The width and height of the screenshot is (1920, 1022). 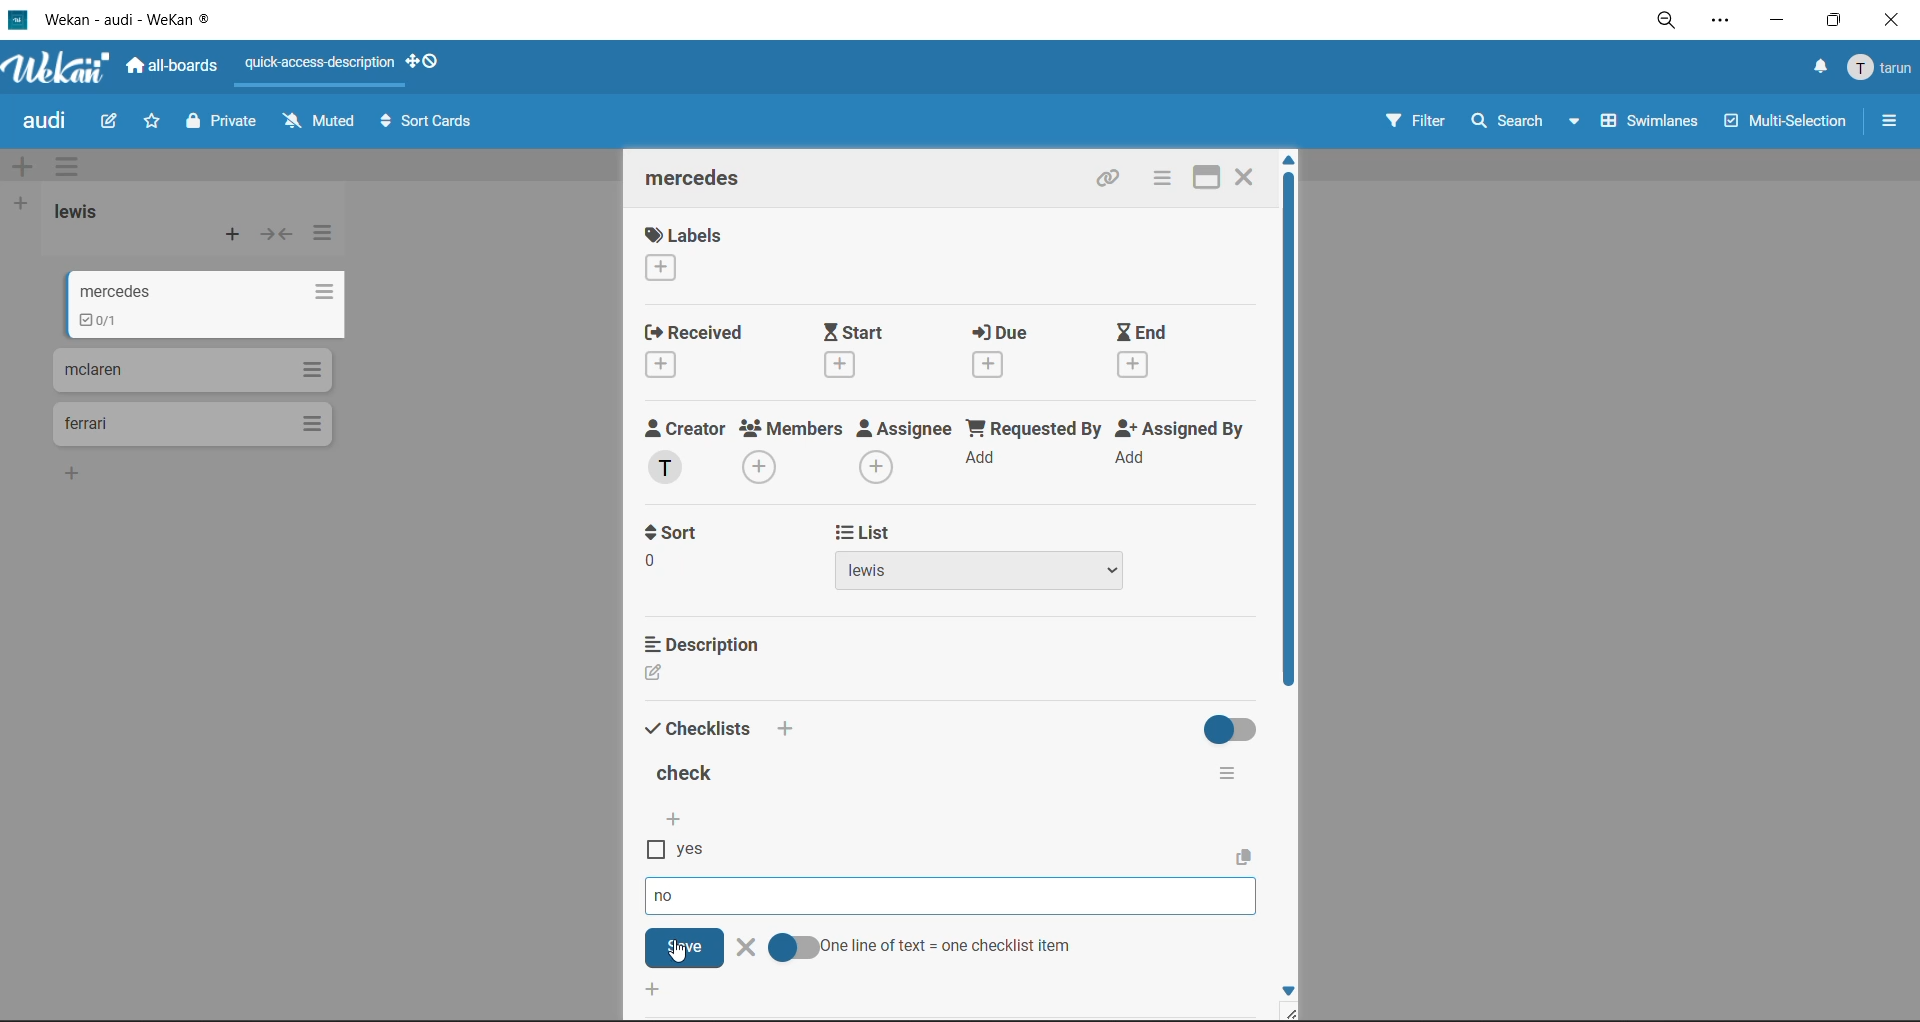 What do you see at coordinates (982, 574) in the screenshot?
I see `list` at bounding box center [982, 574].